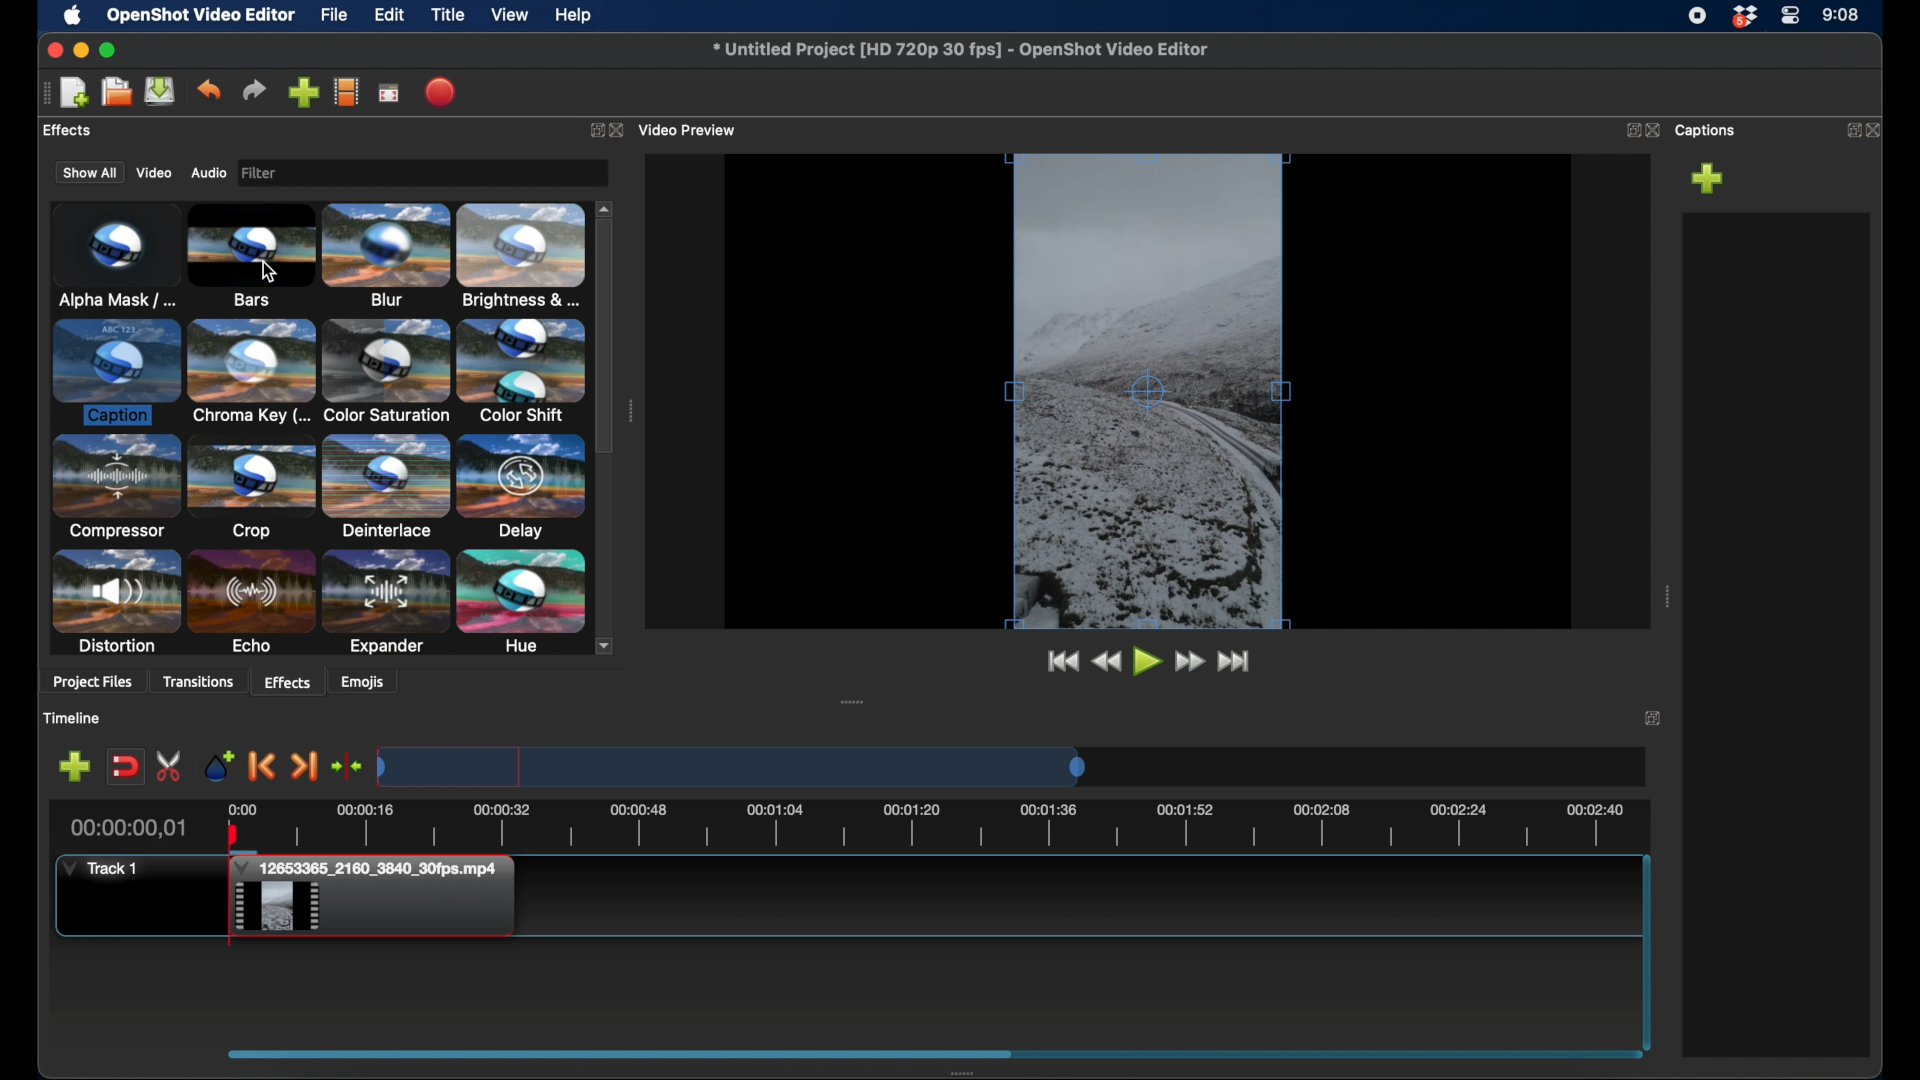 The height and width of the screenshot is (1080, 1920). Describe the element at coordinates (606, 337) in the screenshot. I see `scroll box` at that location.